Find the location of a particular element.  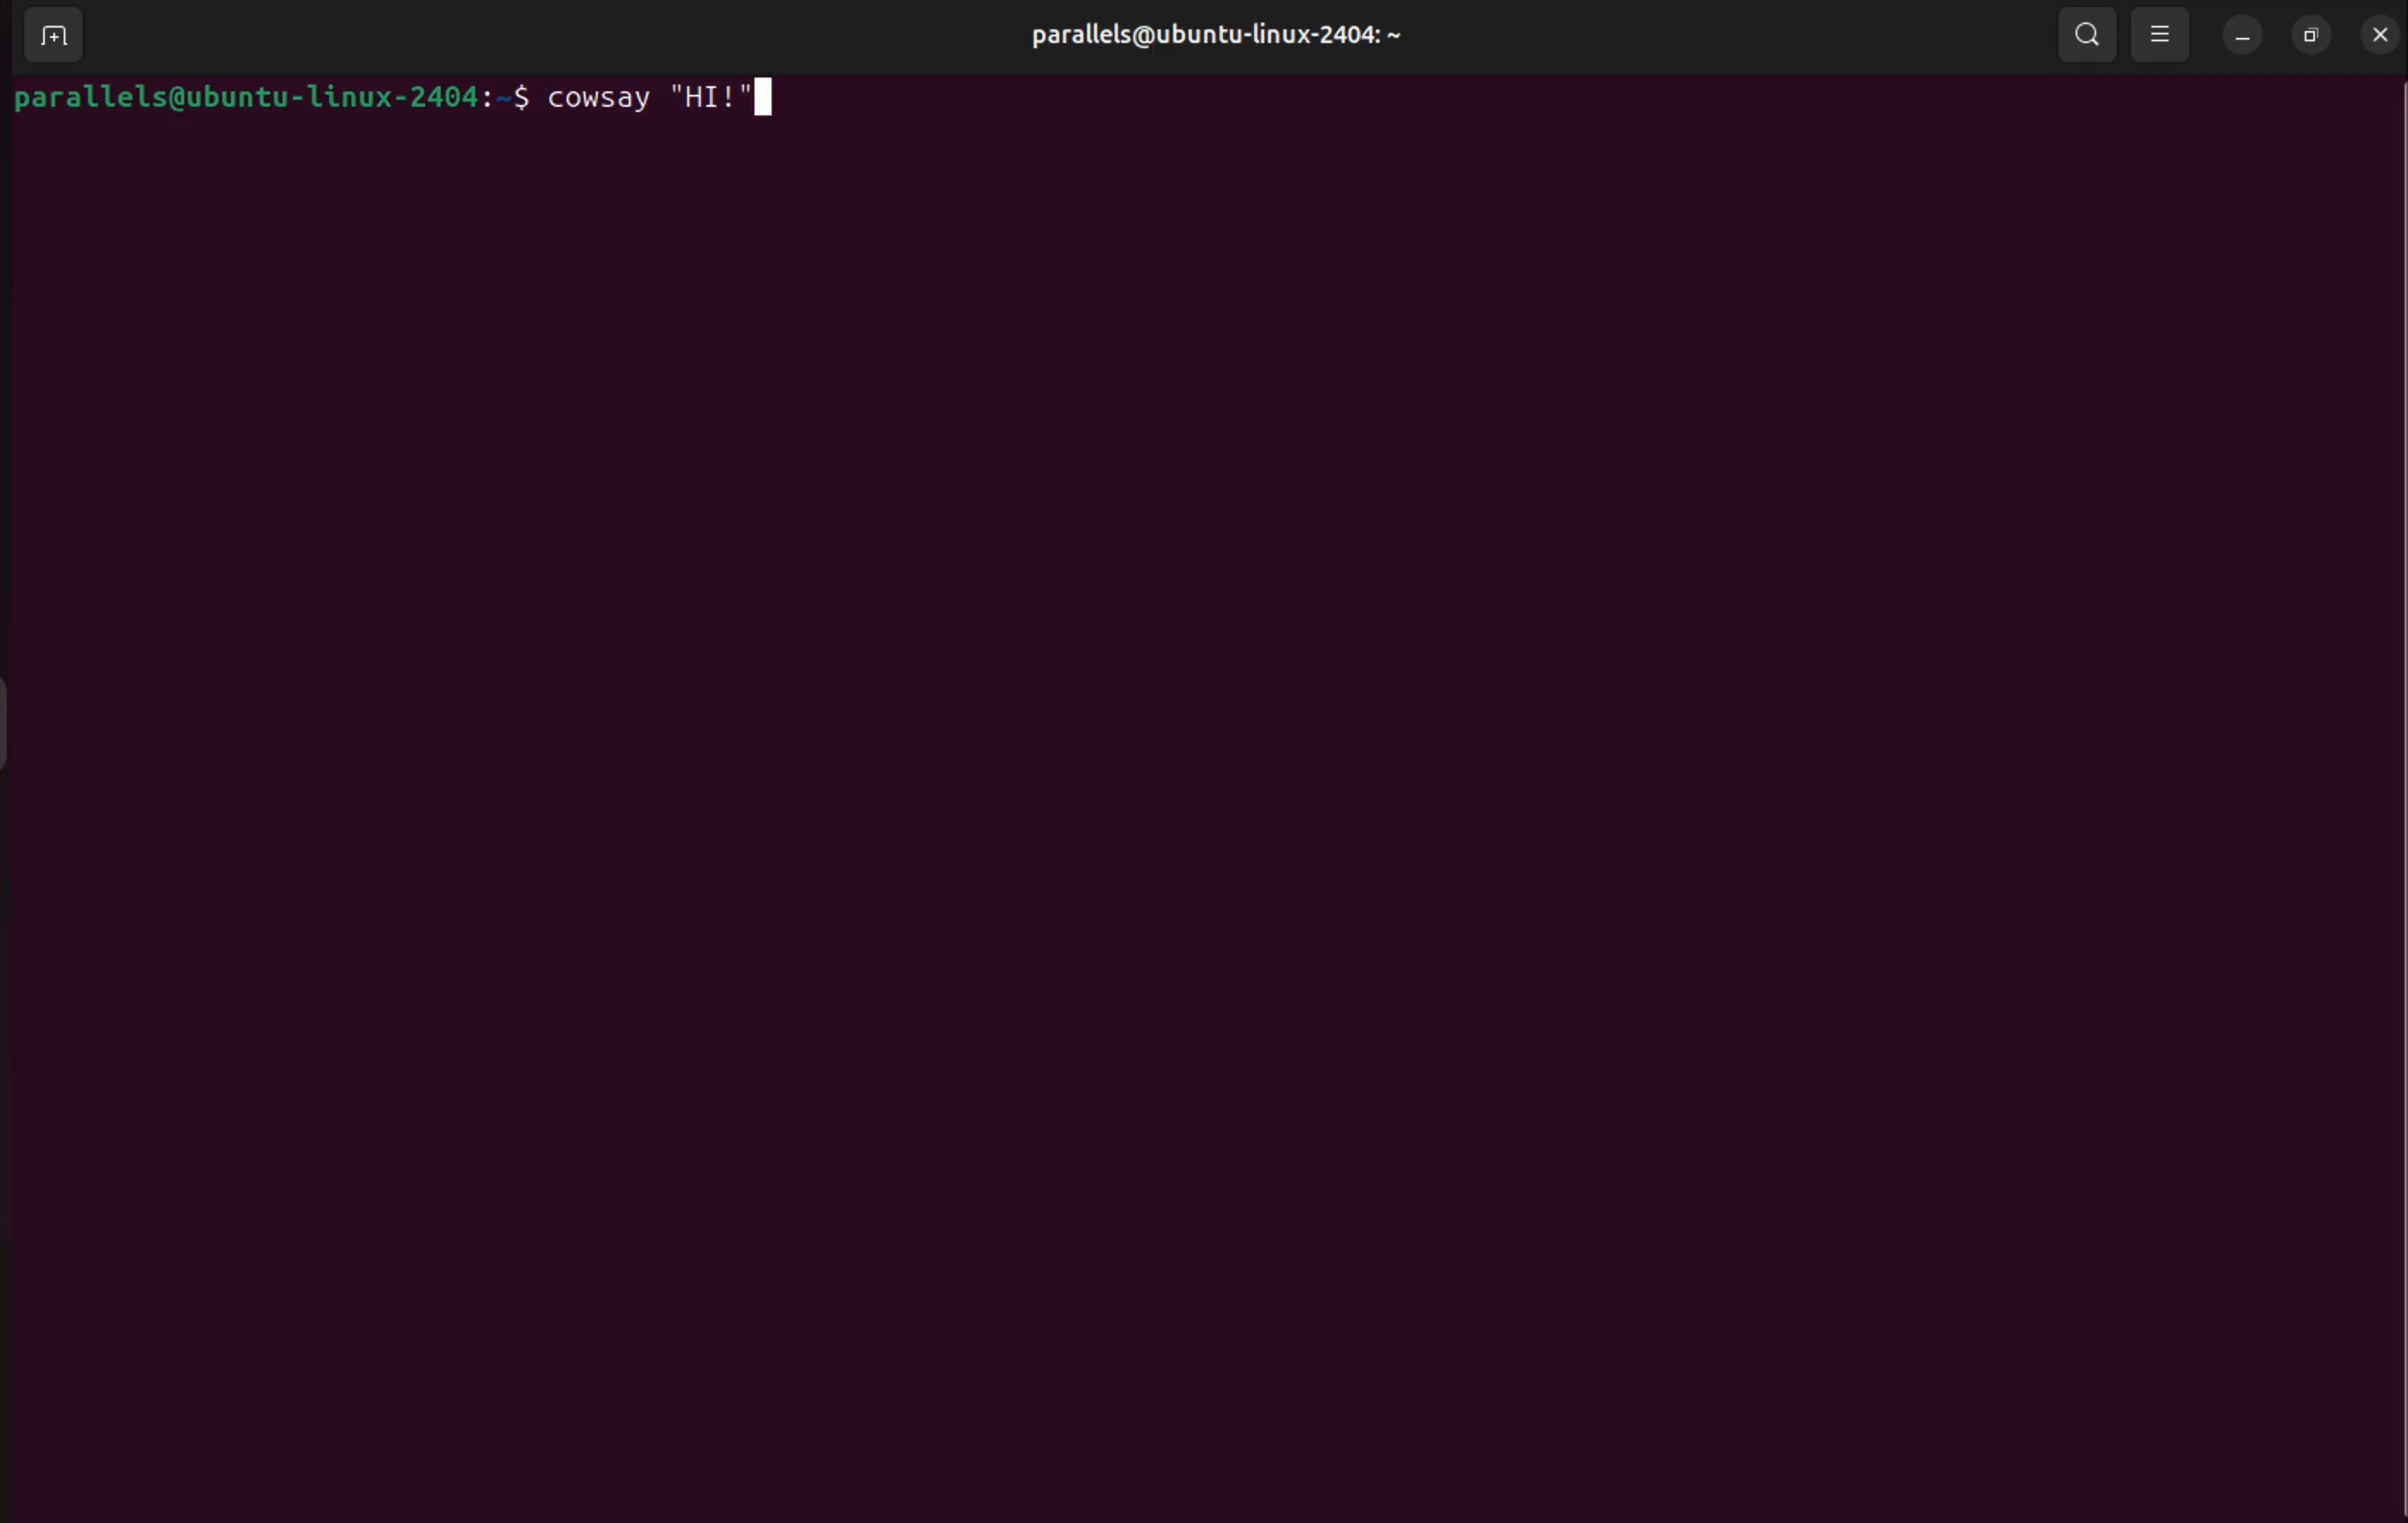

minimize is located at coordinates (2243, 35).